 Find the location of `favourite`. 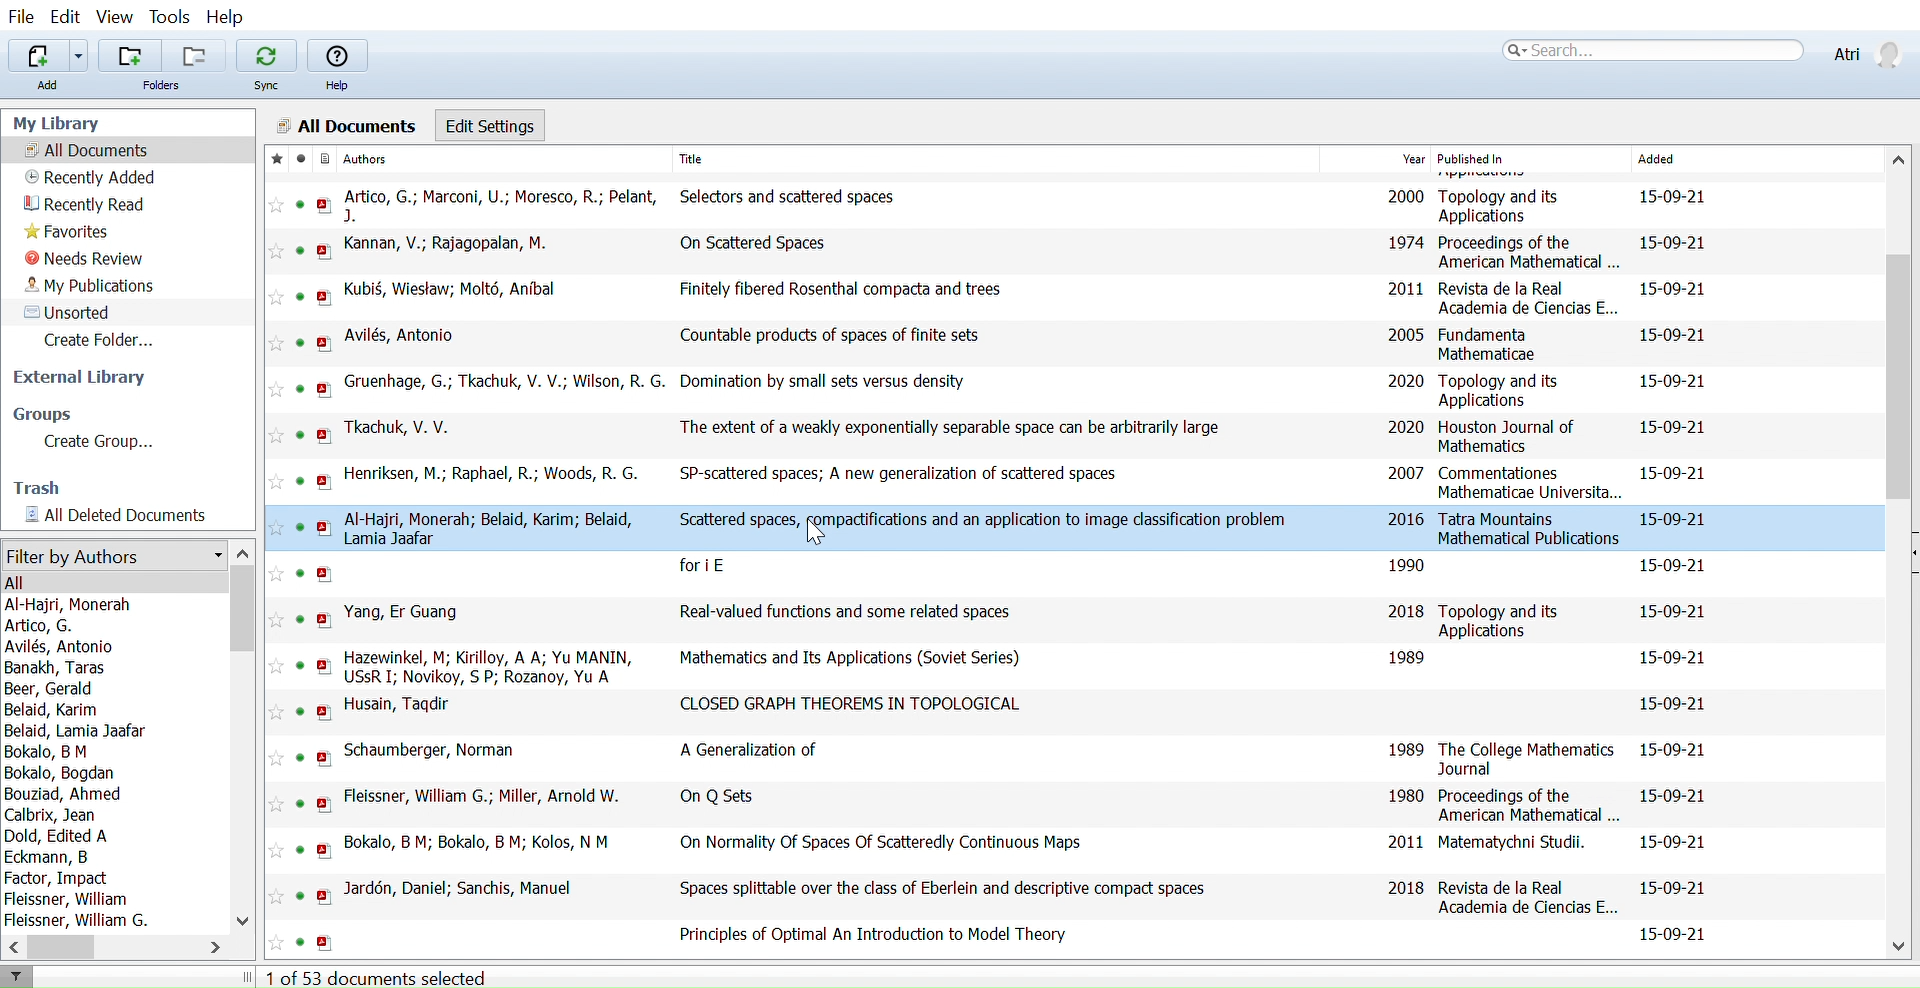

favourite is located at coordinates (275, 296).